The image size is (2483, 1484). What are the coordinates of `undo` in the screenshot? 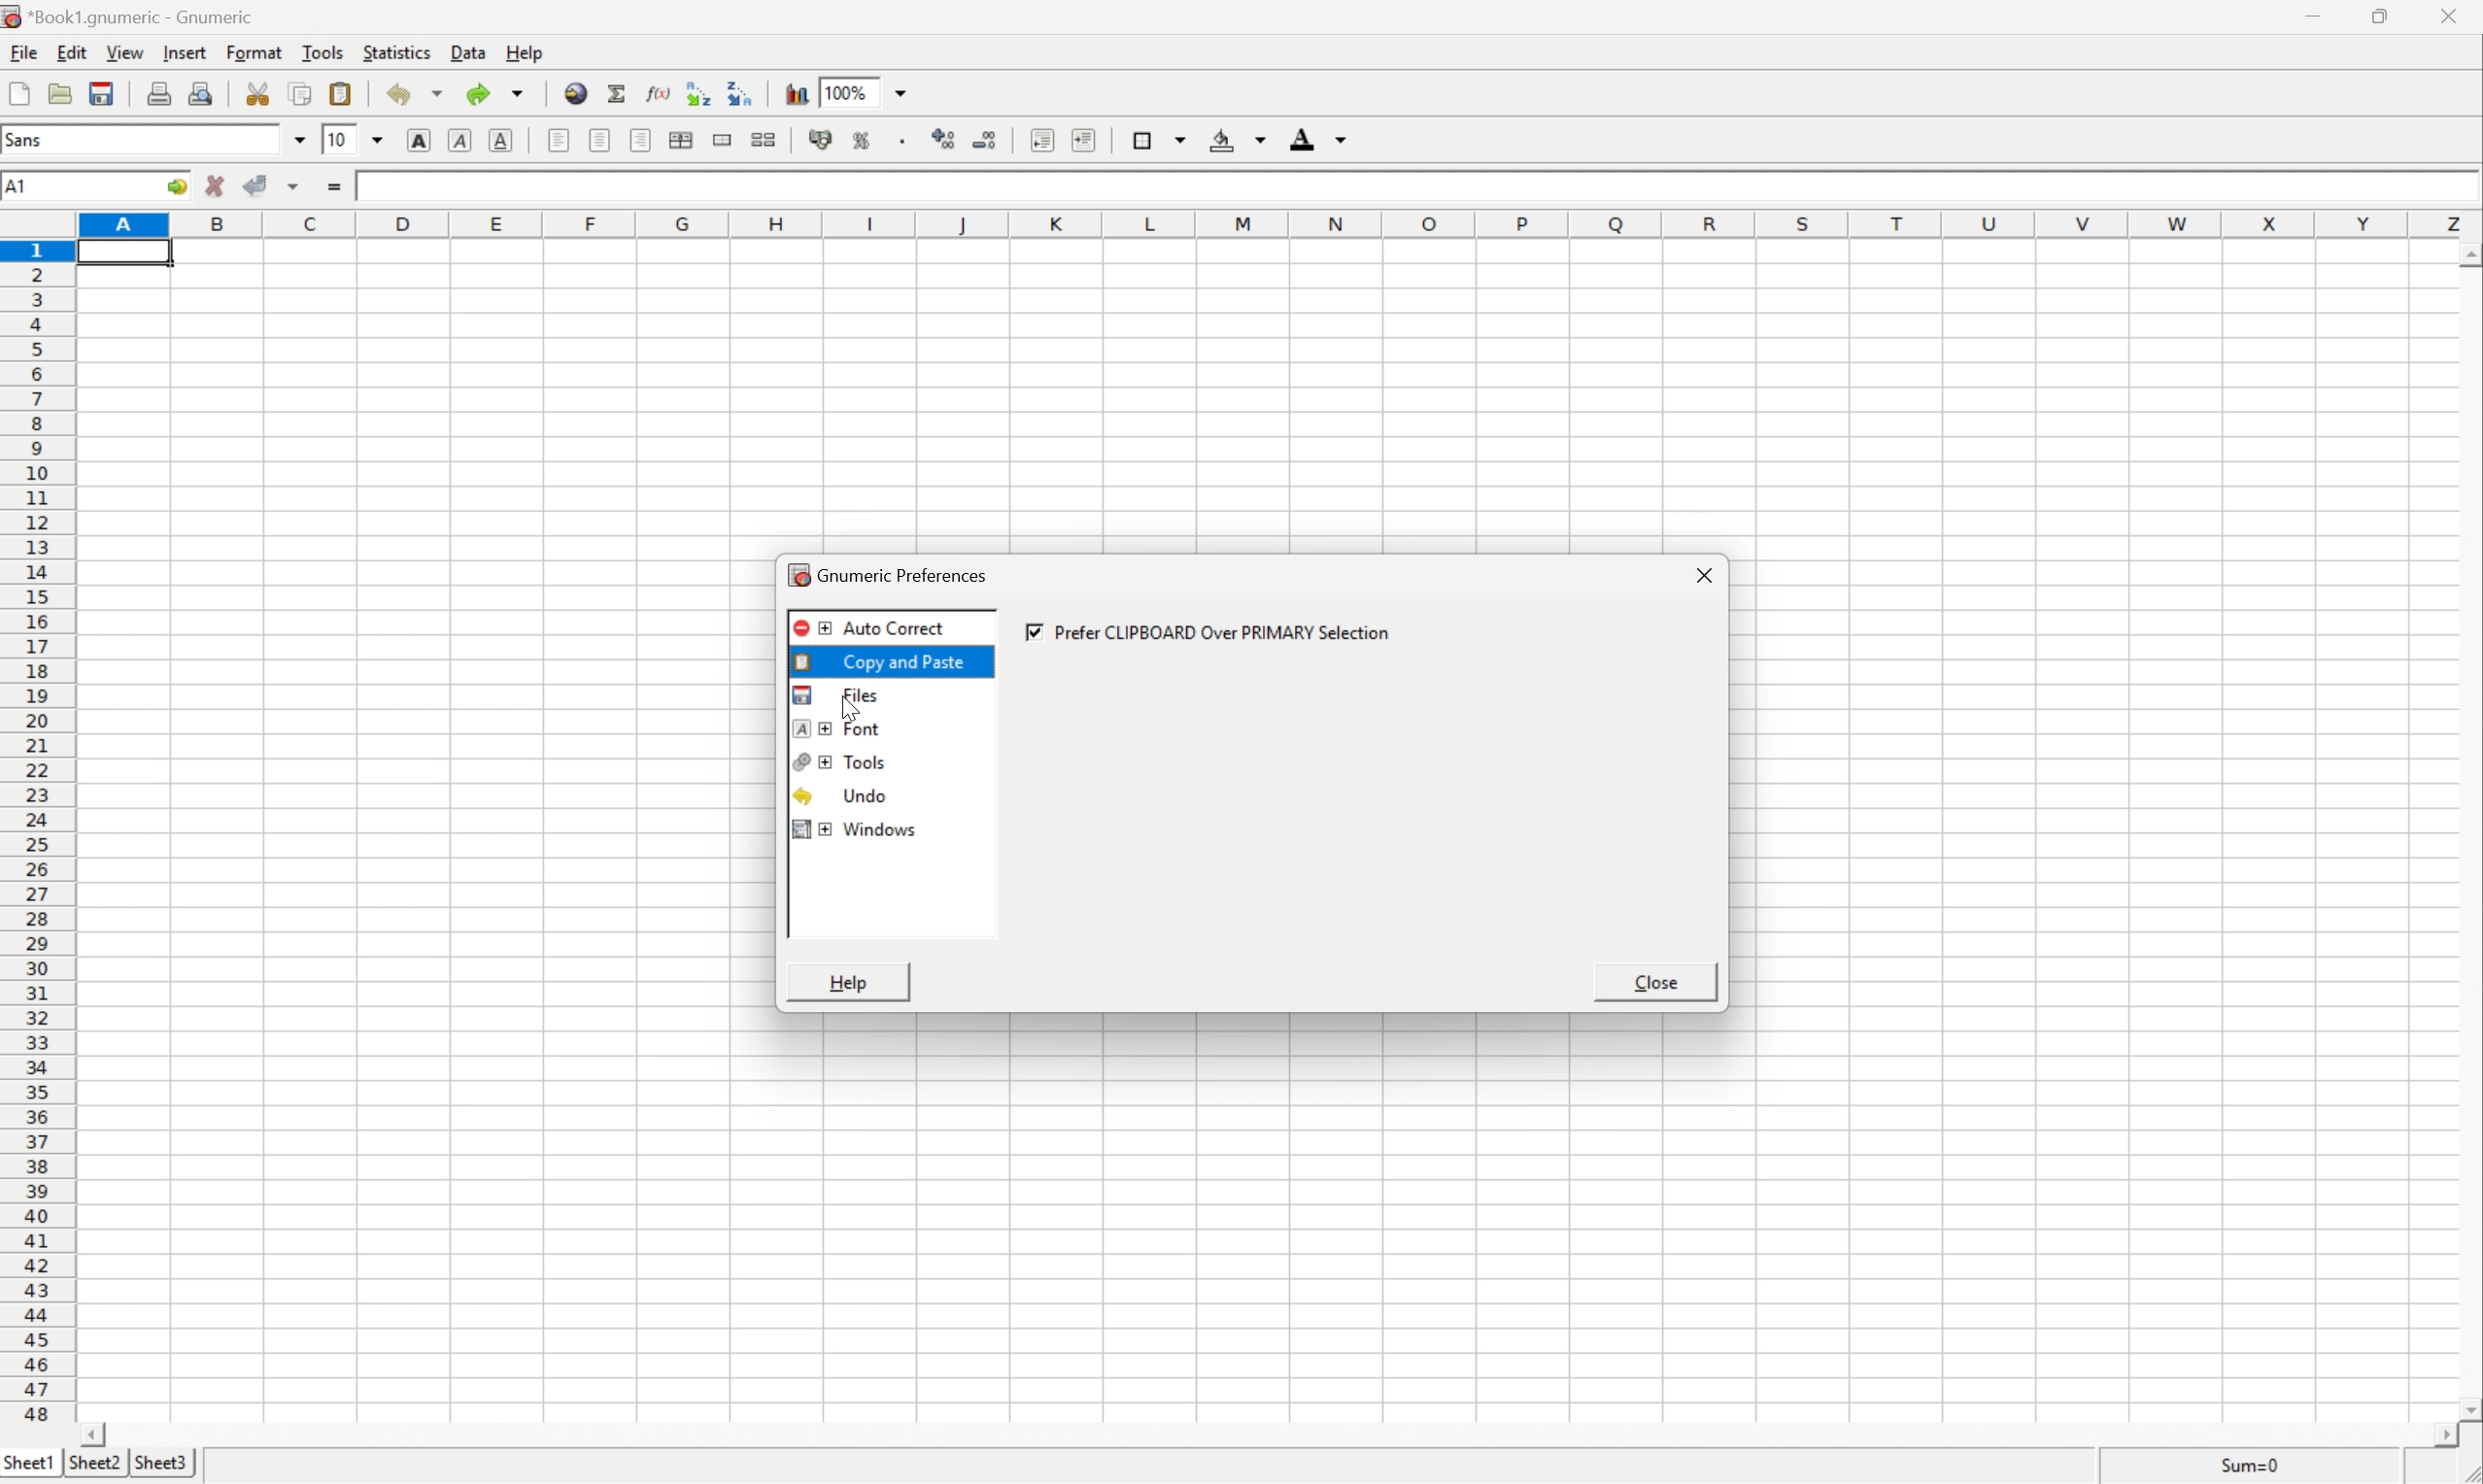 It's located at (413, 93).